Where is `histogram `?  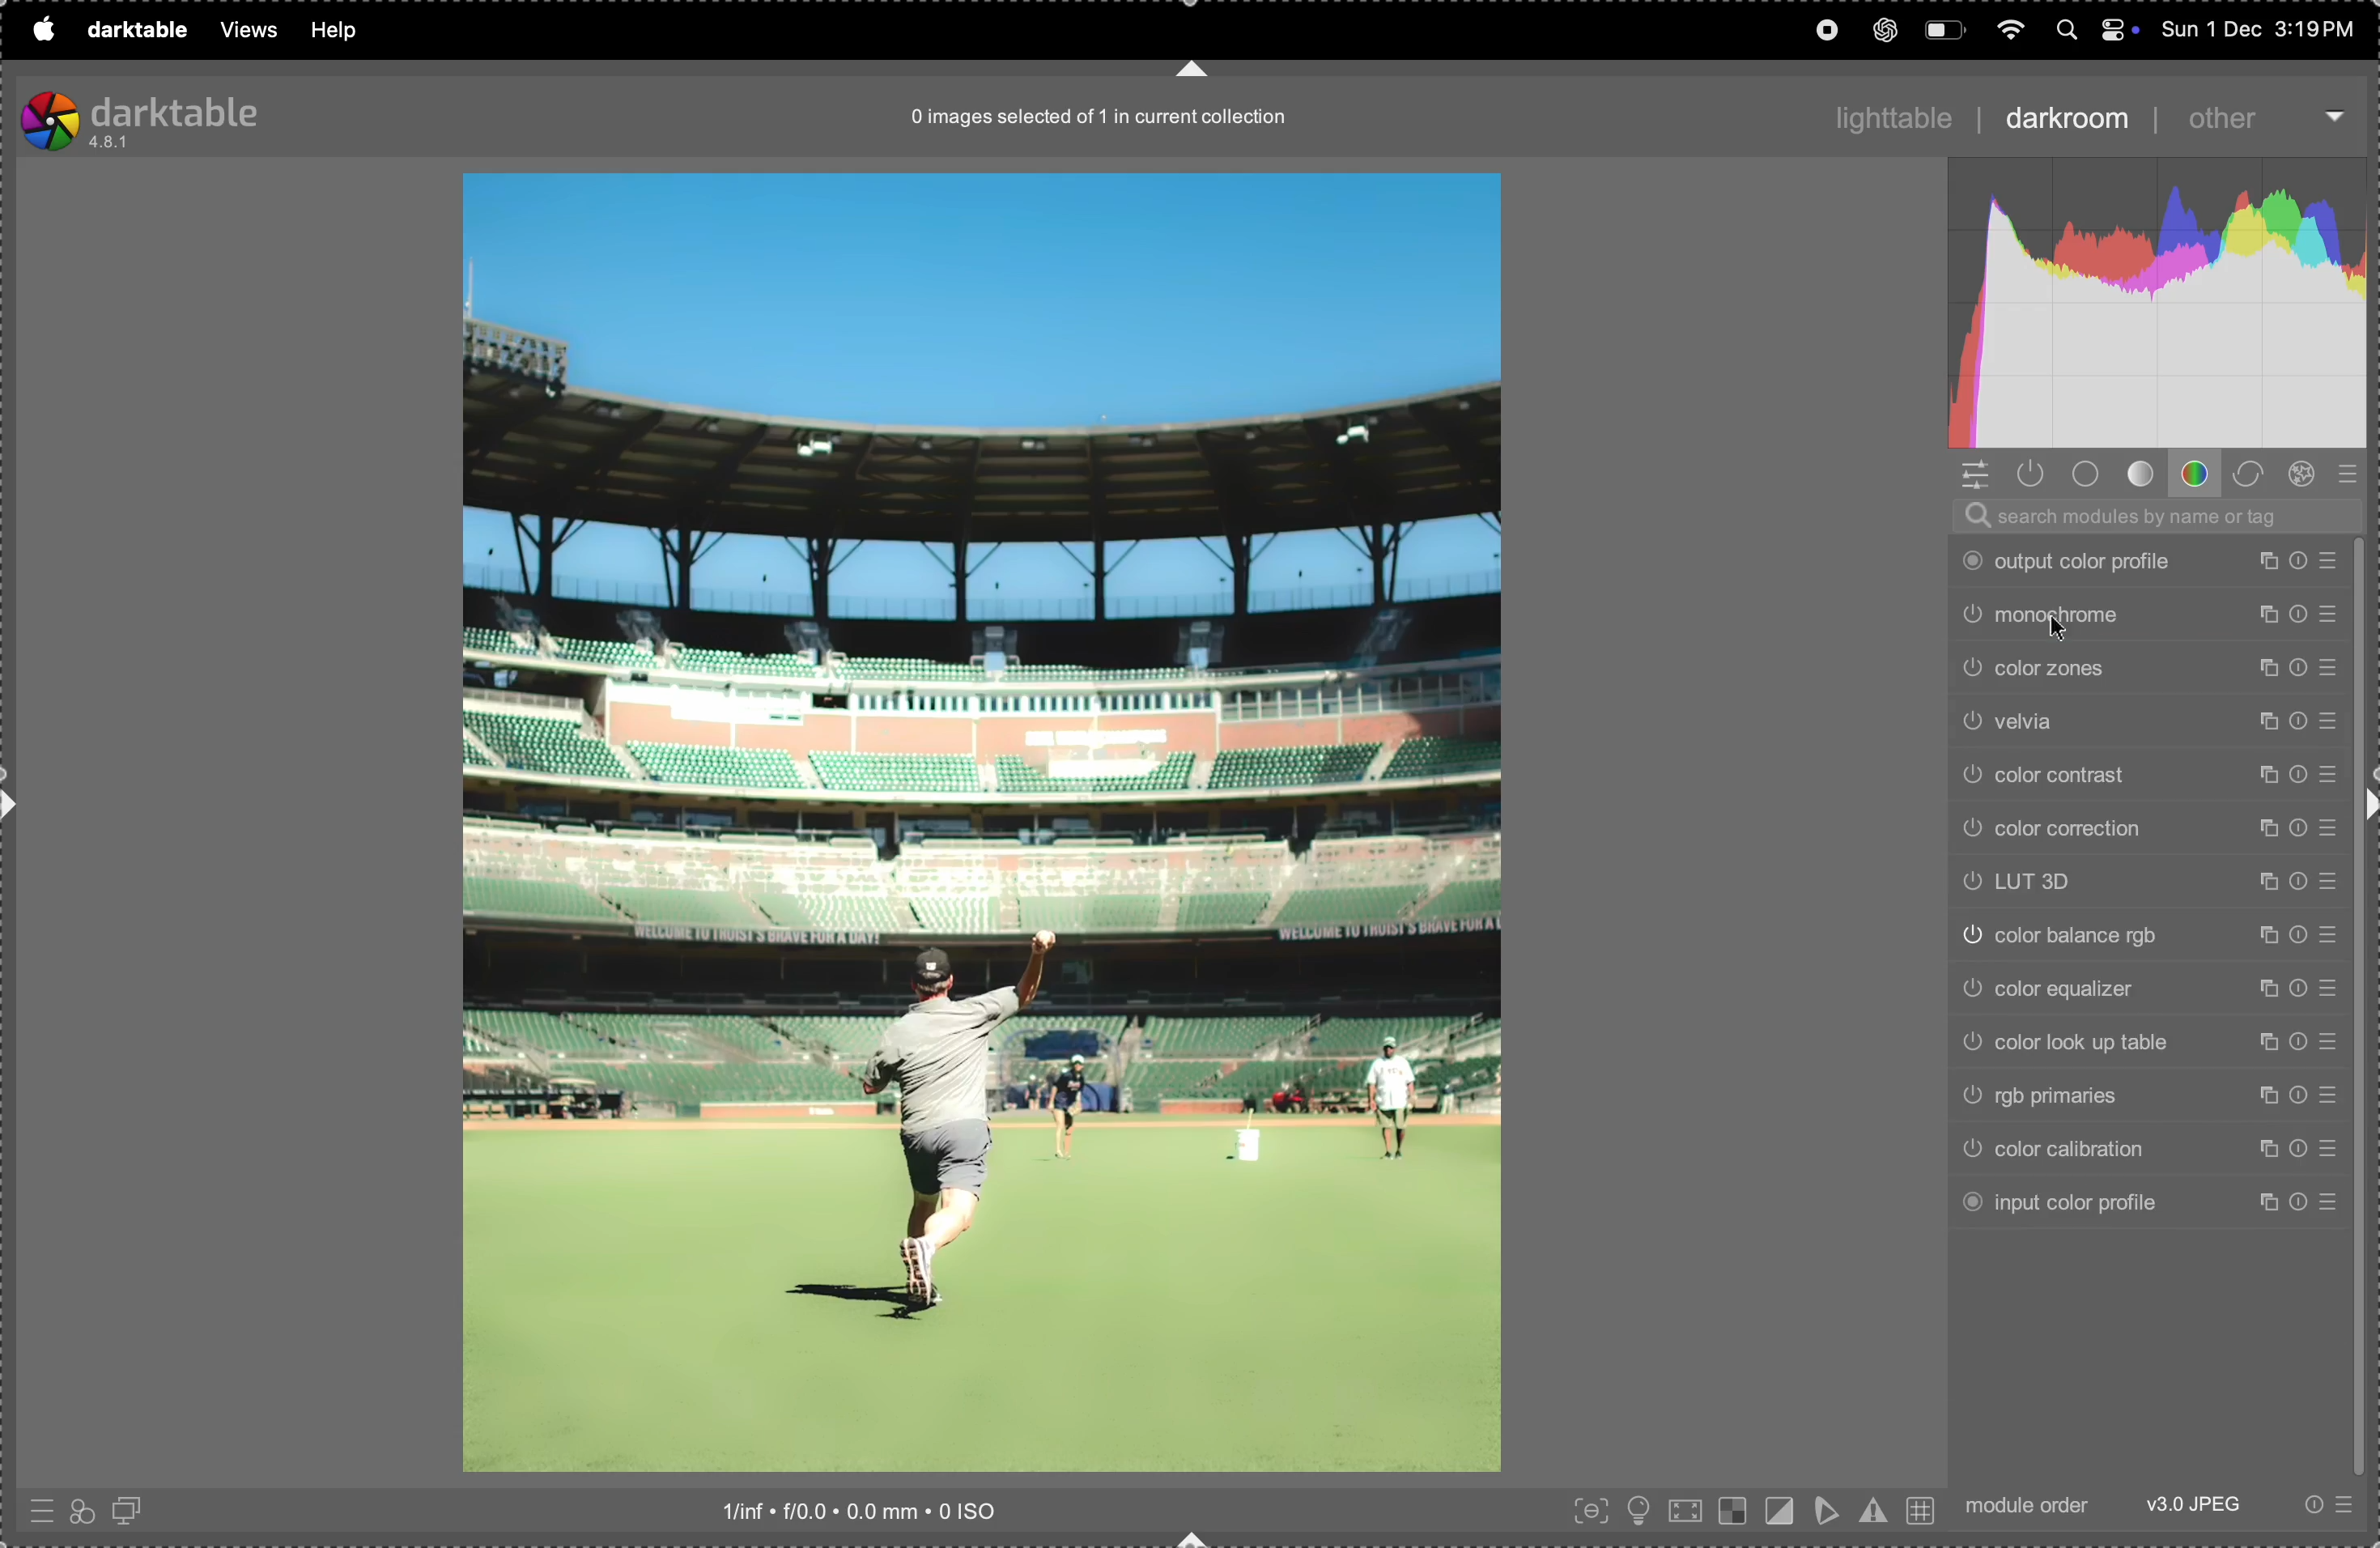
histogram  is located at coordinates (2156, 301).